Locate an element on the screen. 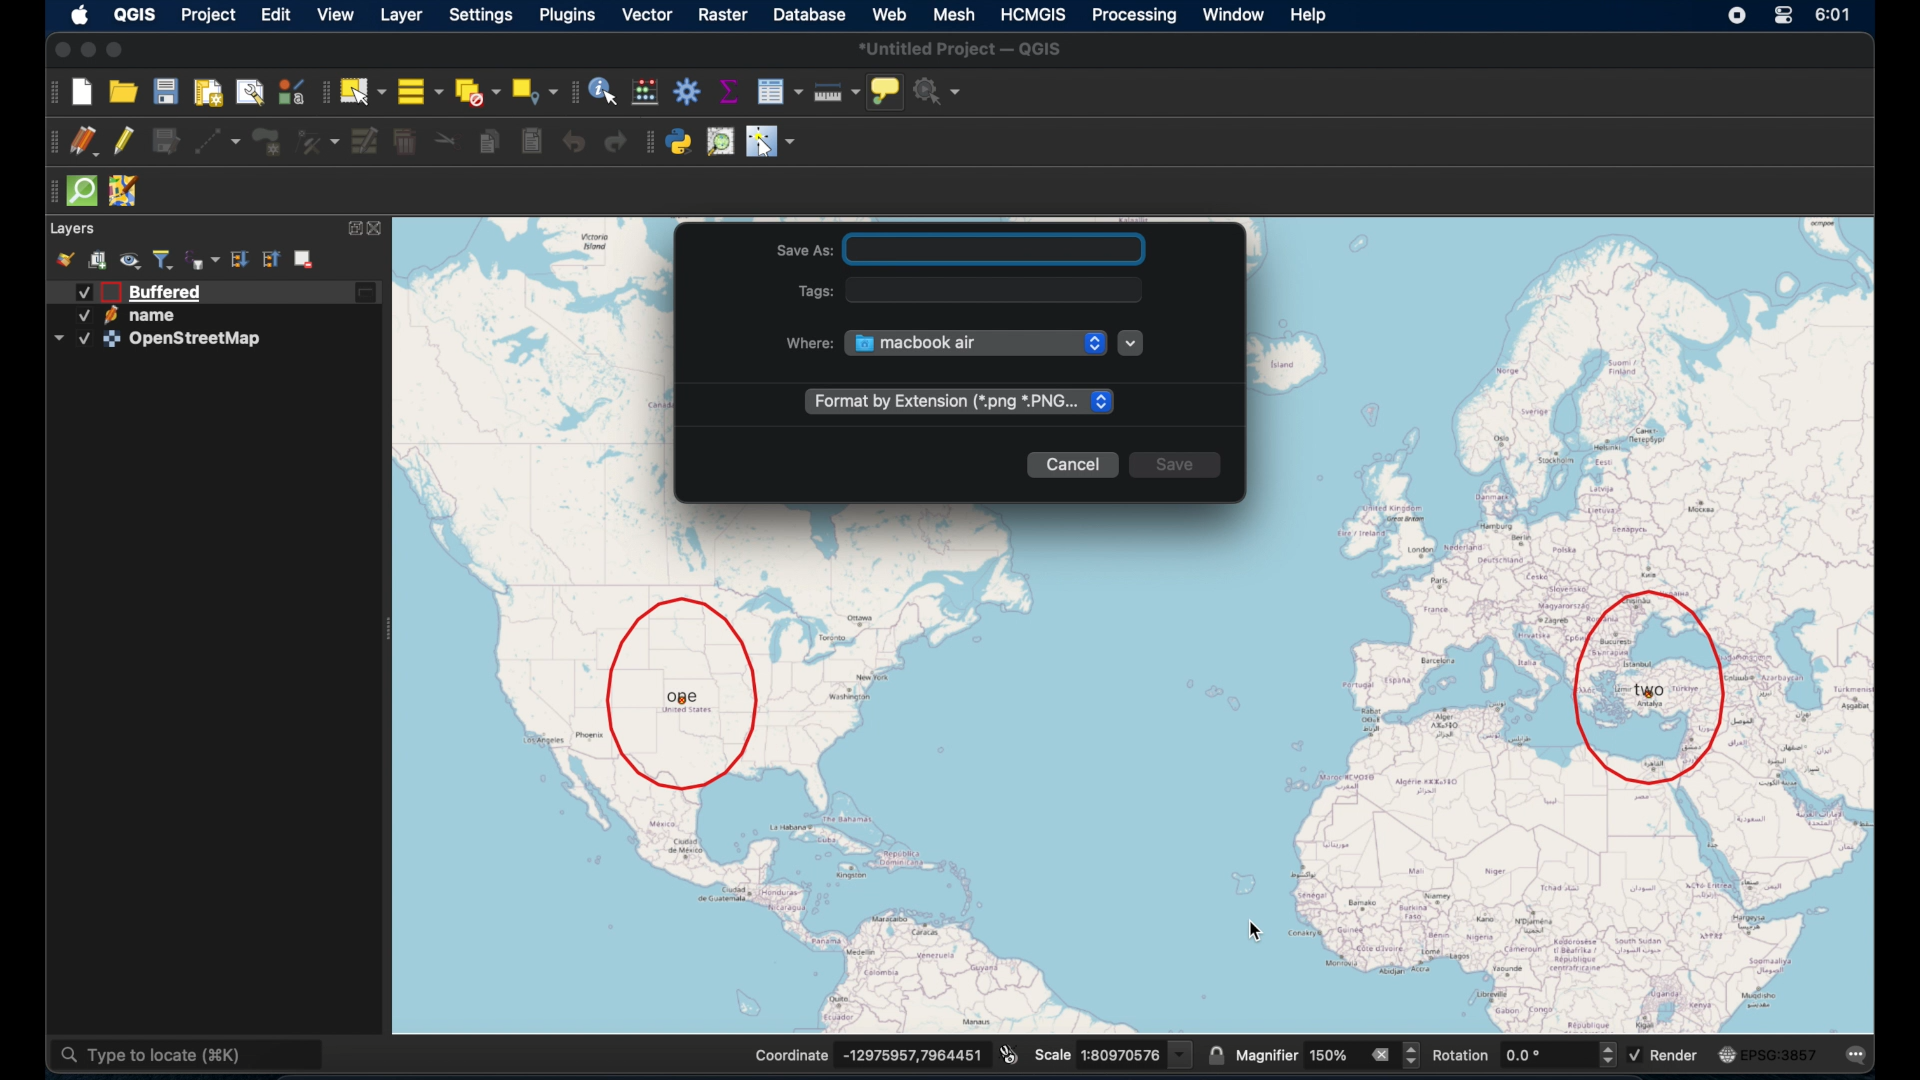  cursor is located at coordinates (1257, 933).